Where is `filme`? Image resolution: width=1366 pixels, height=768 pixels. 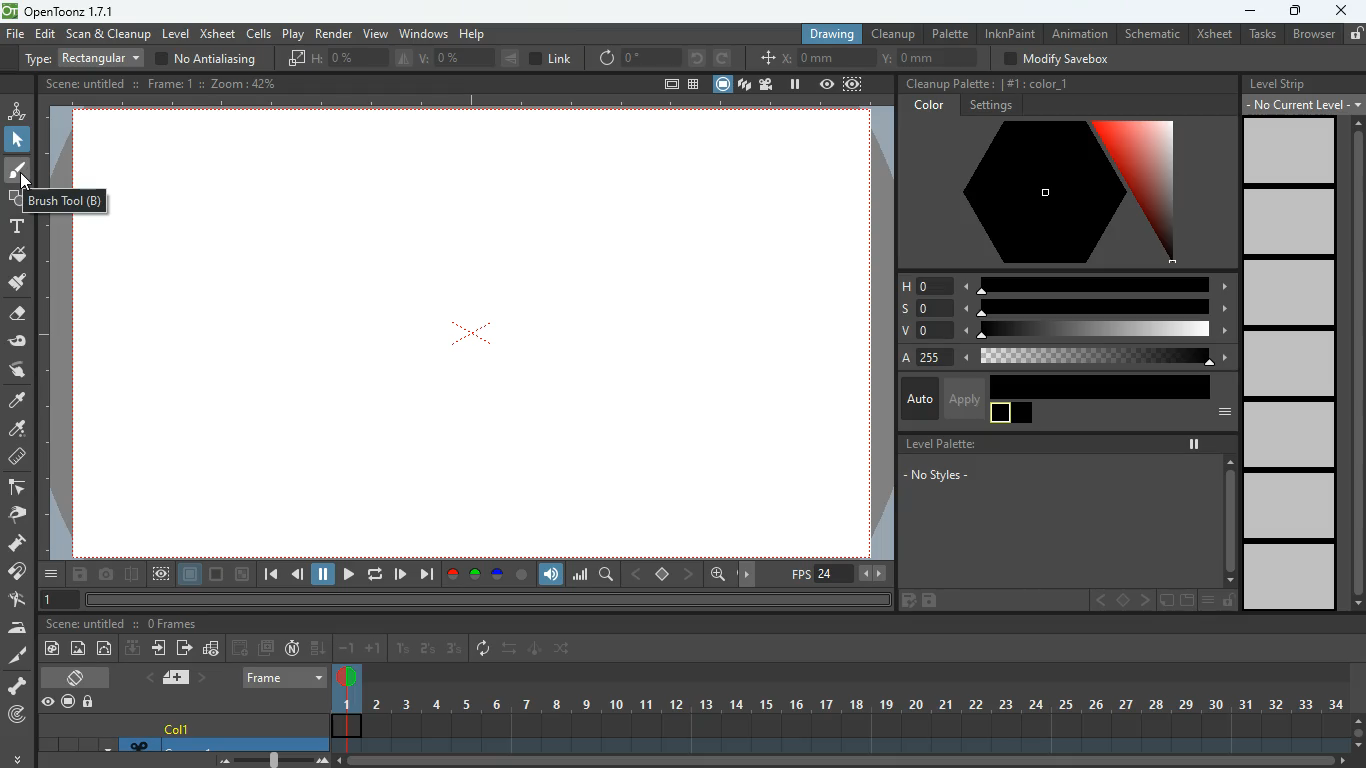
filme is located at coordinates (769, 84).